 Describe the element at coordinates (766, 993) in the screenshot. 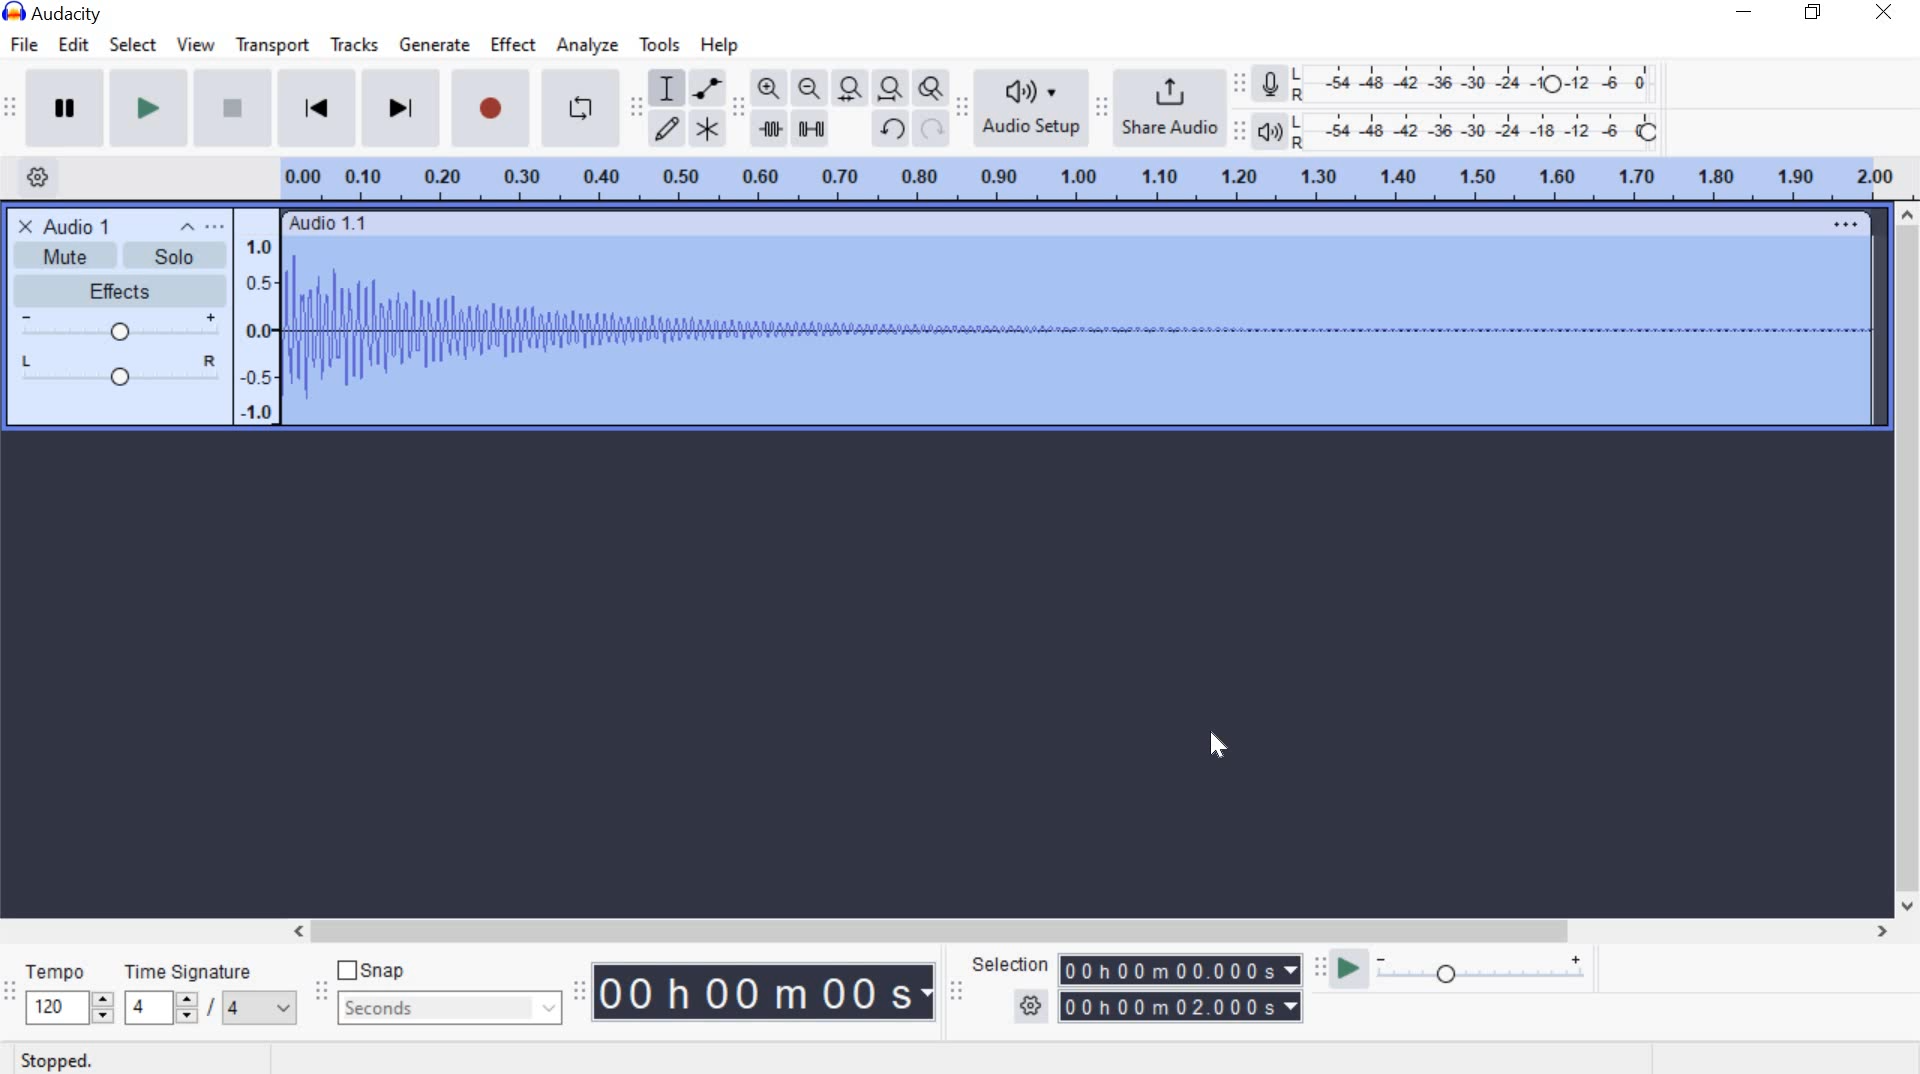

I see `audacity time` at that location.